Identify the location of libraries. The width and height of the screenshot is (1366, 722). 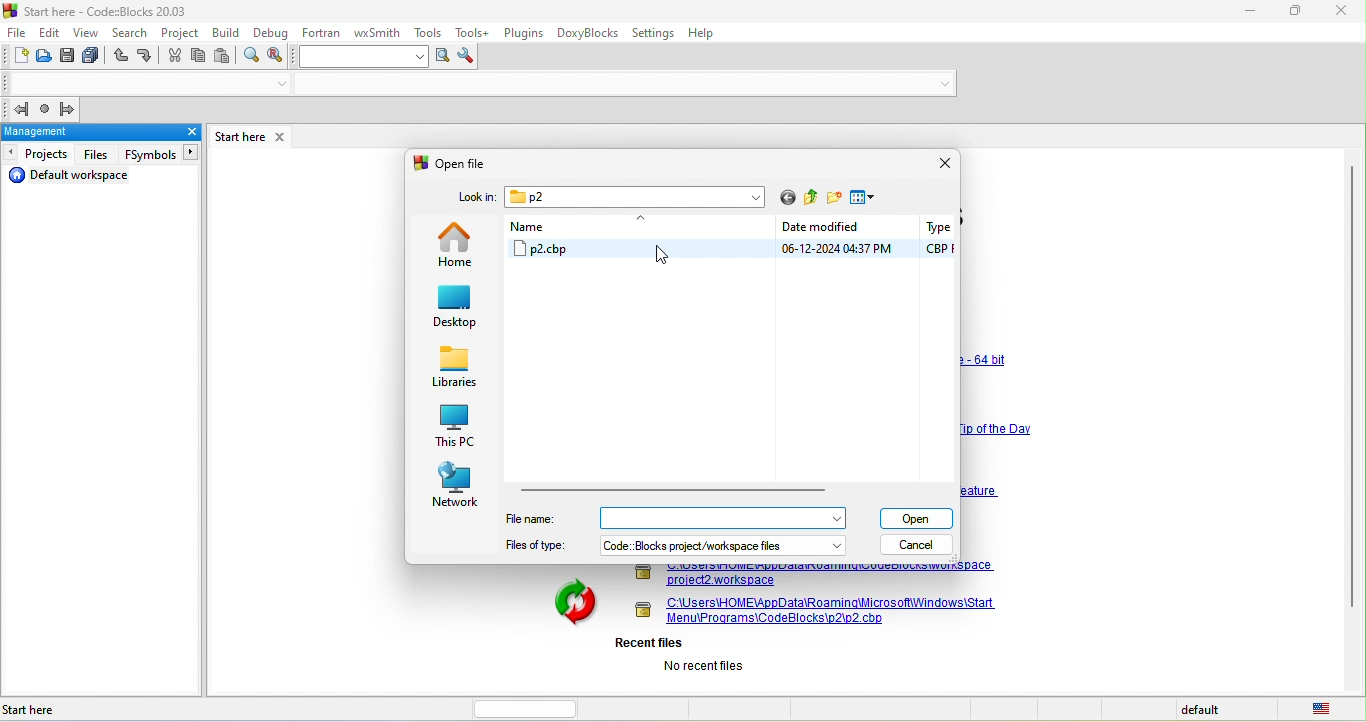
(458, 369).